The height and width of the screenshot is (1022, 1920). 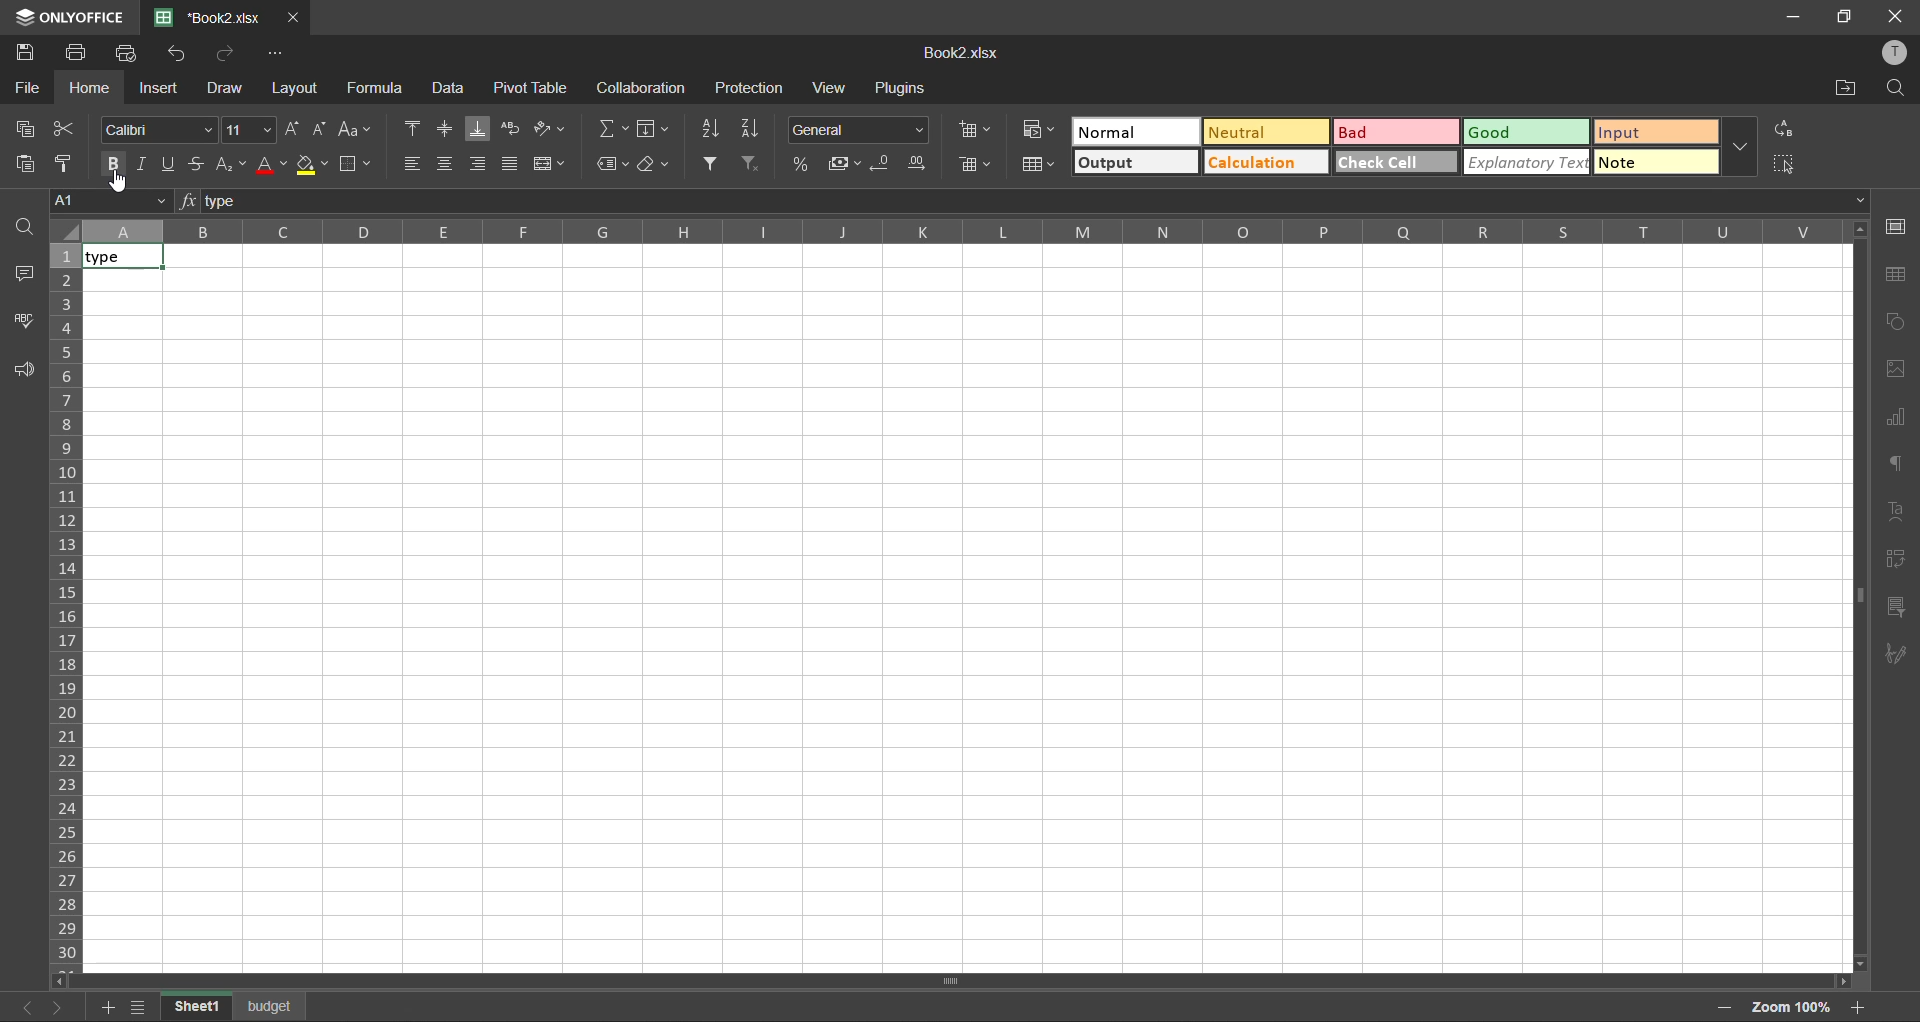 I want to click on font color, so click(x=272, y=167).